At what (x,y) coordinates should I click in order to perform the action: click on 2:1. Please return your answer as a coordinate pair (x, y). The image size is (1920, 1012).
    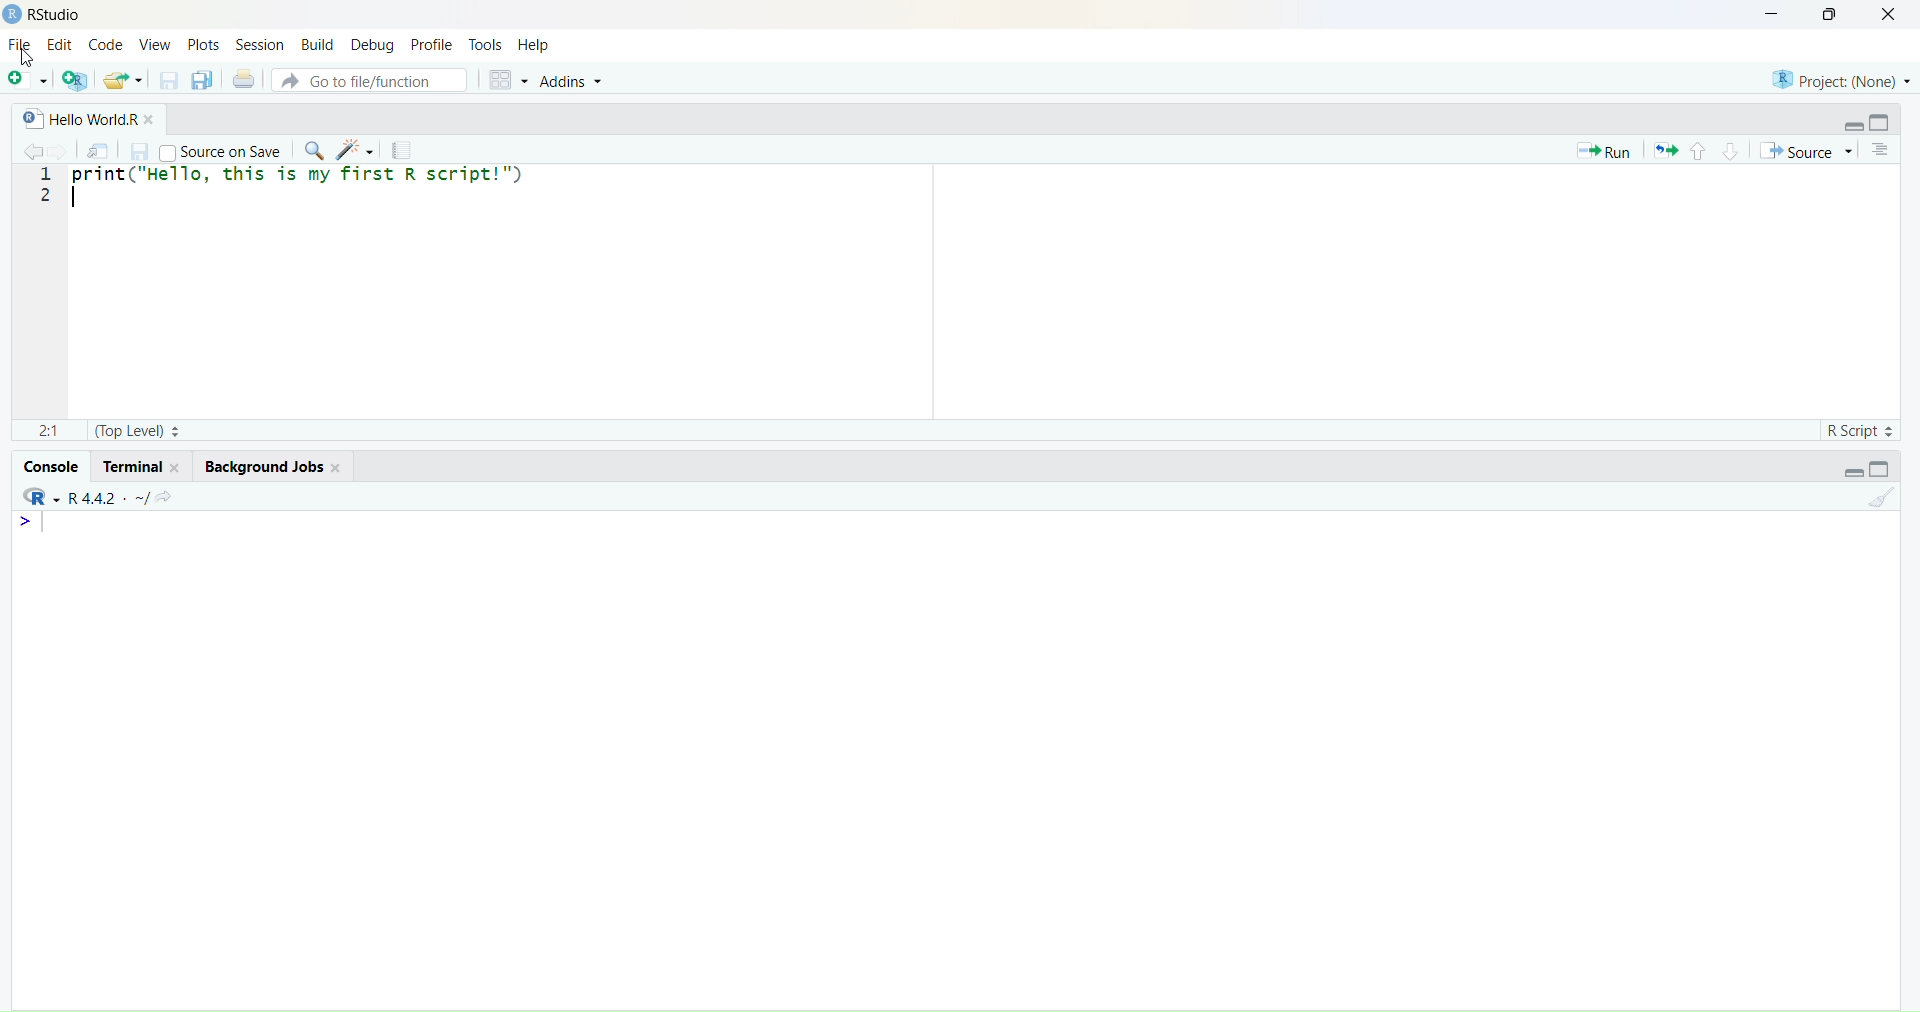
    Looking at the image, I should click on (45, 427).